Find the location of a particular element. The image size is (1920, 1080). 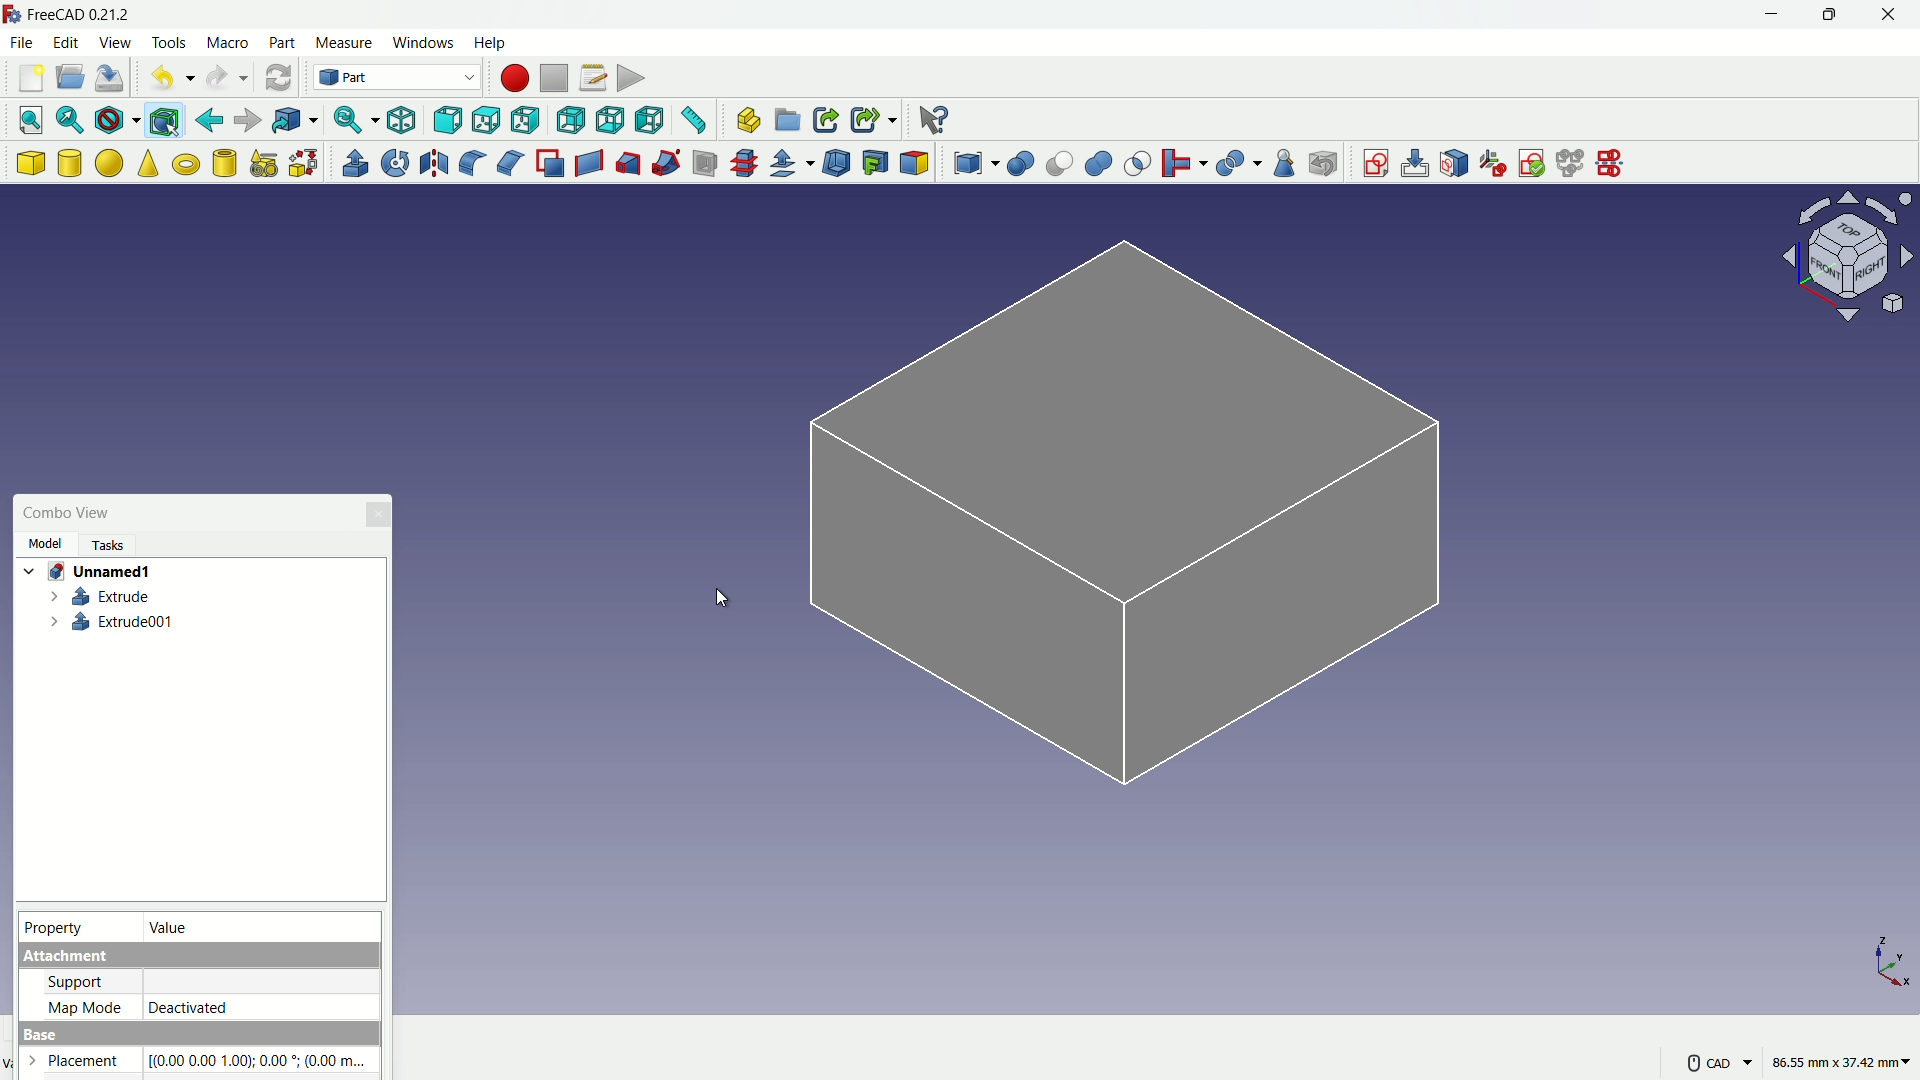

property is located at coordinates (55, 926).